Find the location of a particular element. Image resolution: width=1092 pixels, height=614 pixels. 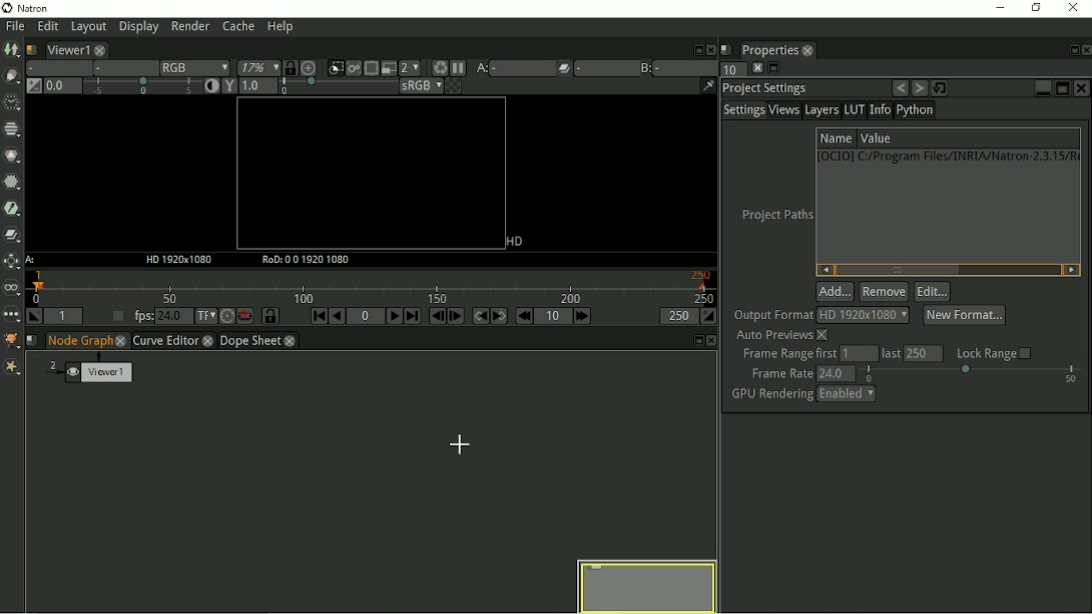

Switch between neutral 1.0 gain f stop and the previous setting is located at coordinates (32, 87).